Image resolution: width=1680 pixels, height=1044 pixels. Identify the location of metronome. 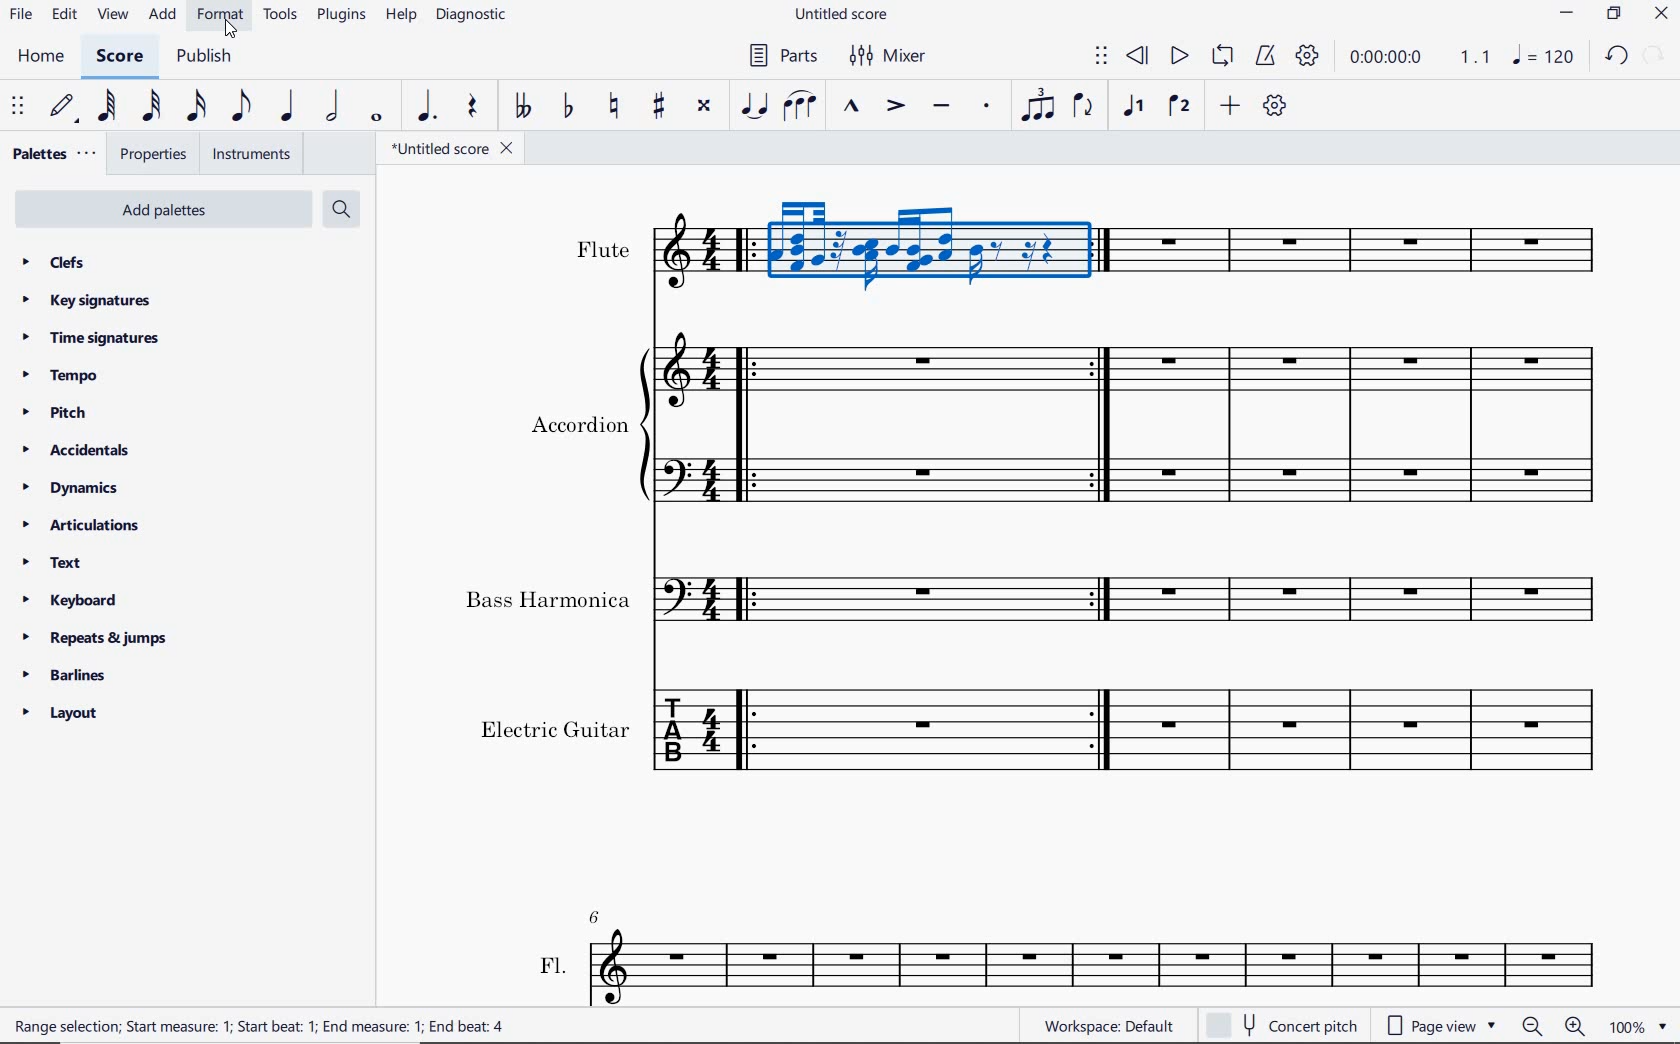
(1264, 57).